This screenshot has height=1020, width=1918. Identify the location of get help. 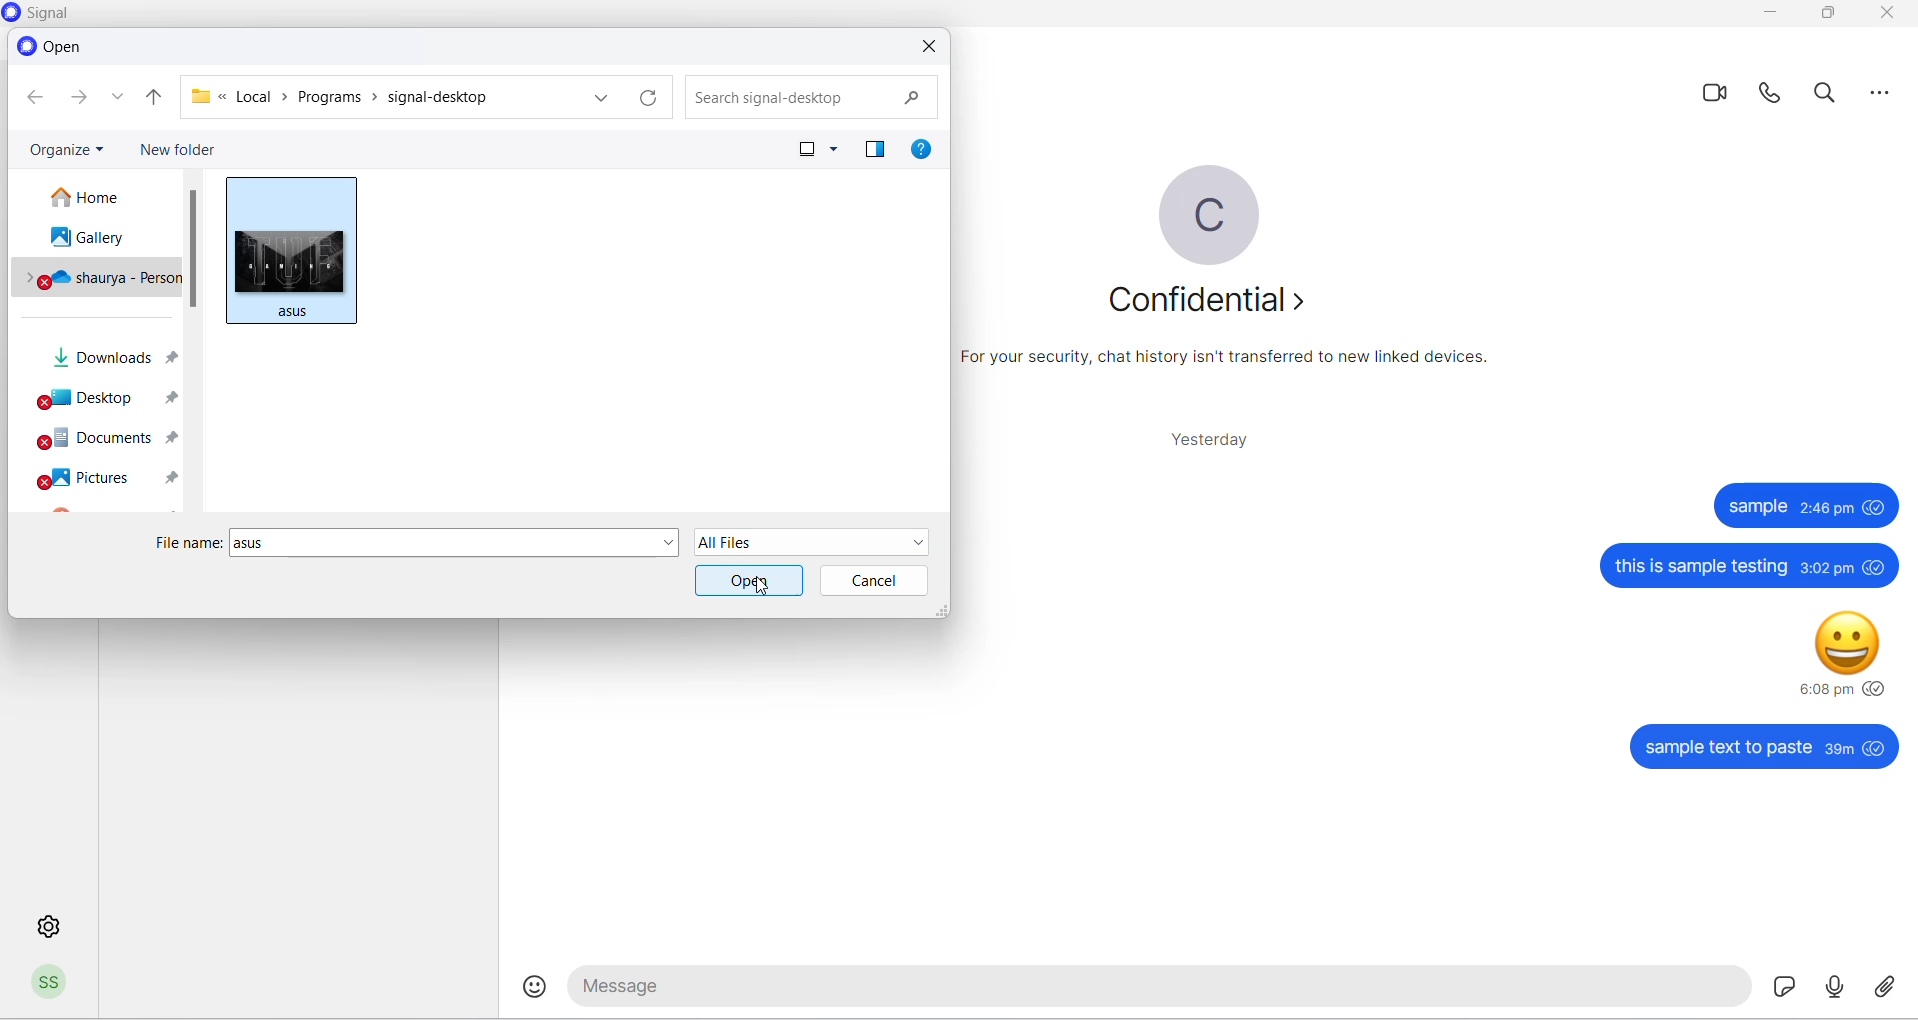
(925, 152).